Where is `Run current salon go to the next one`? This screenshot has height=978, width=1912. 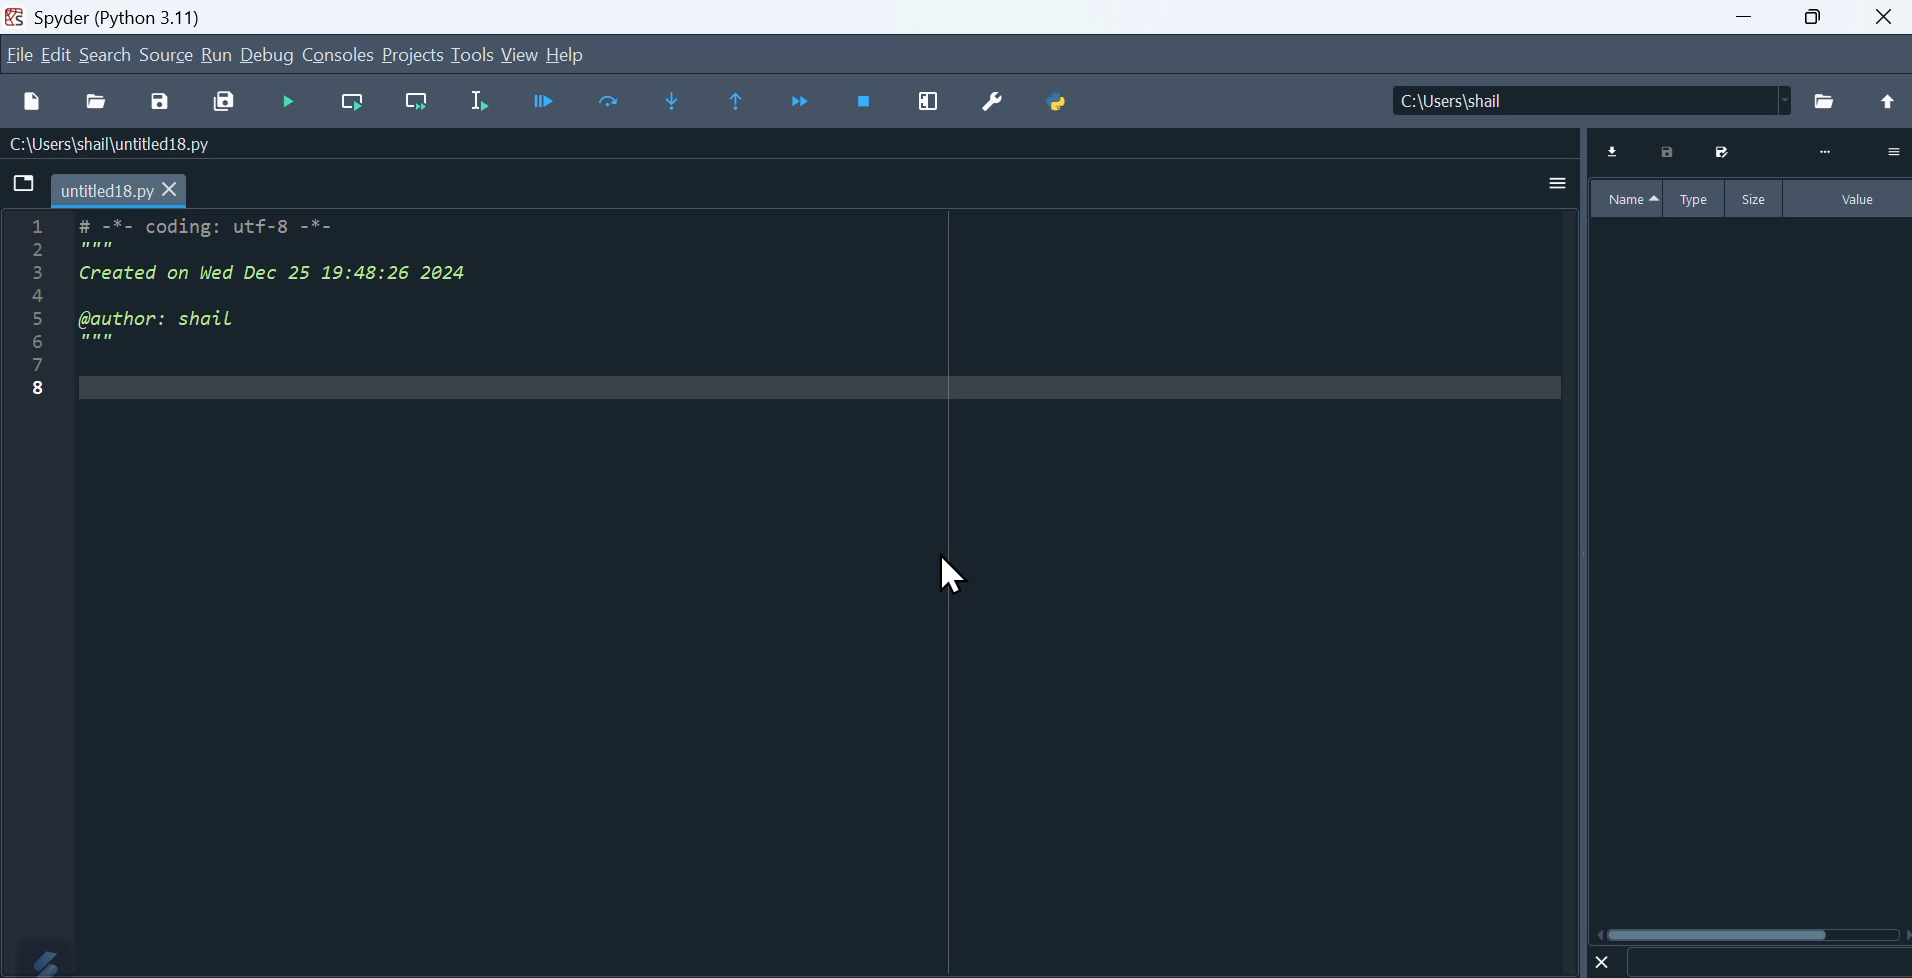 Run current salon go to the next one is located at coordinates (416, 102).